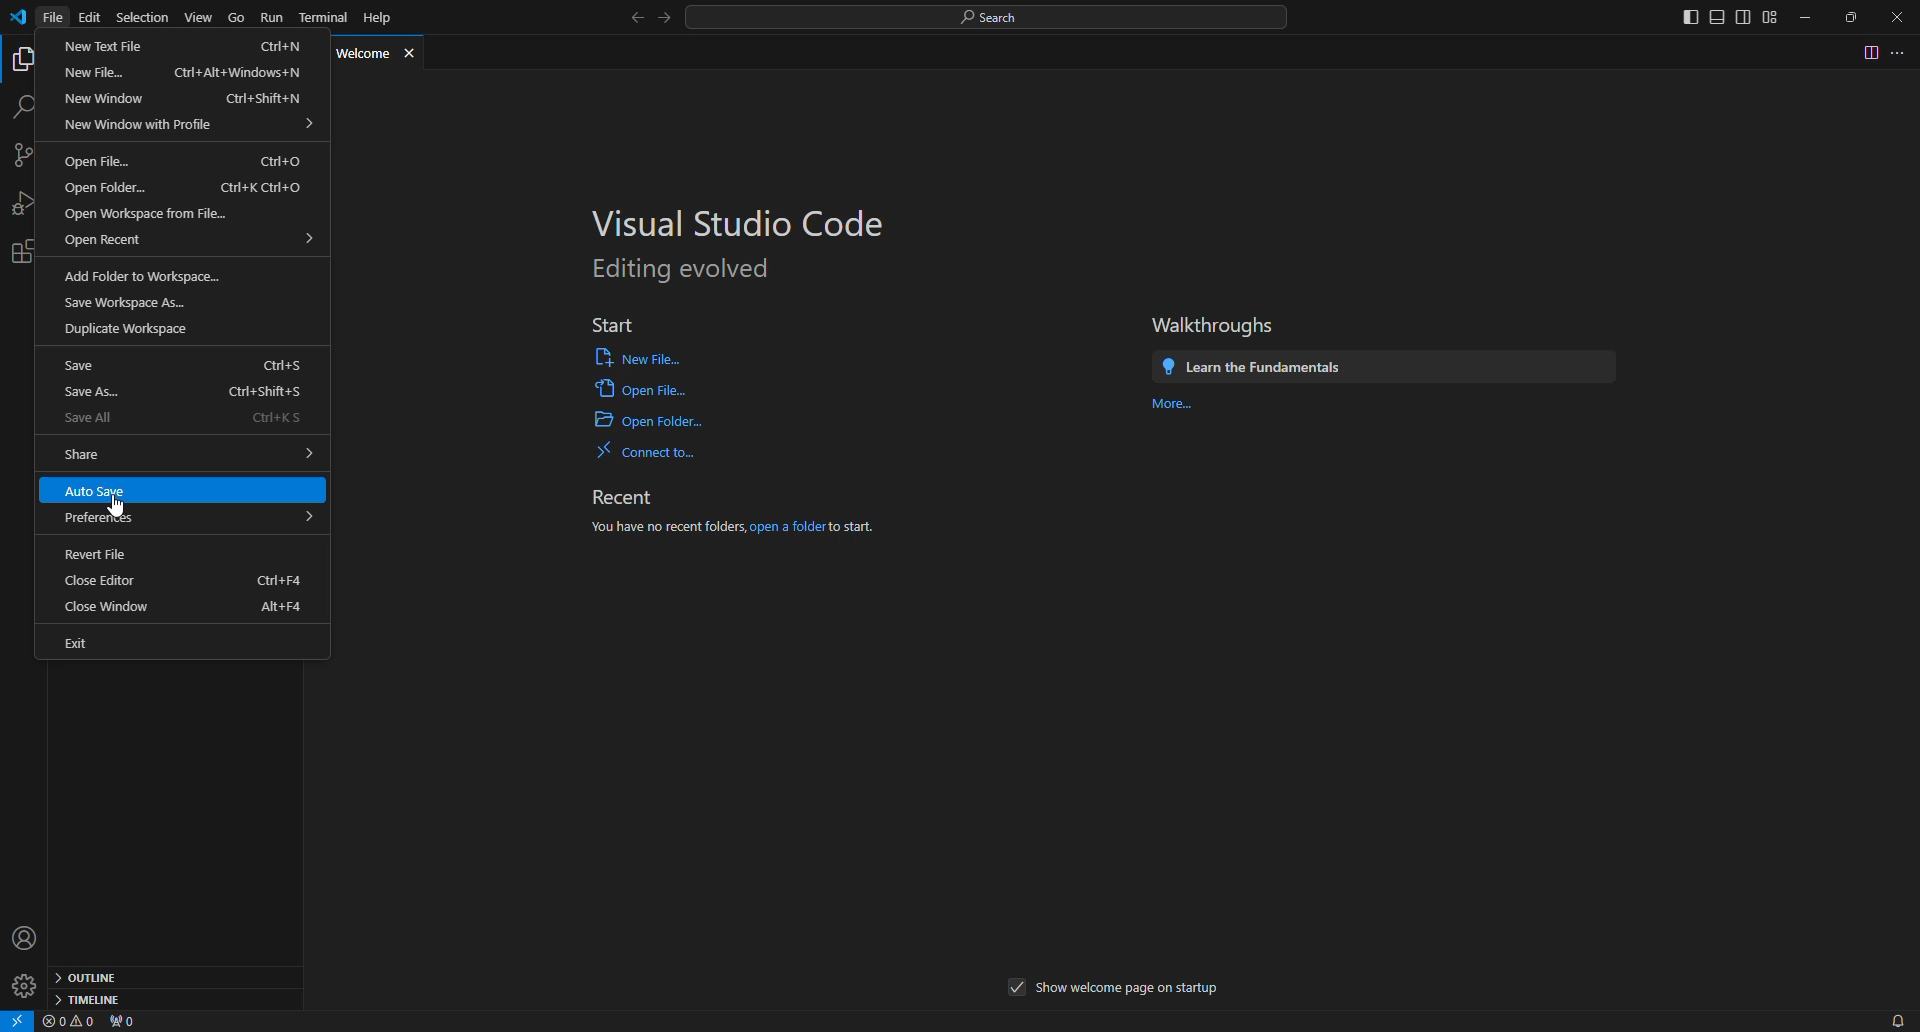  I want to click on open folder, so click(649, 421).